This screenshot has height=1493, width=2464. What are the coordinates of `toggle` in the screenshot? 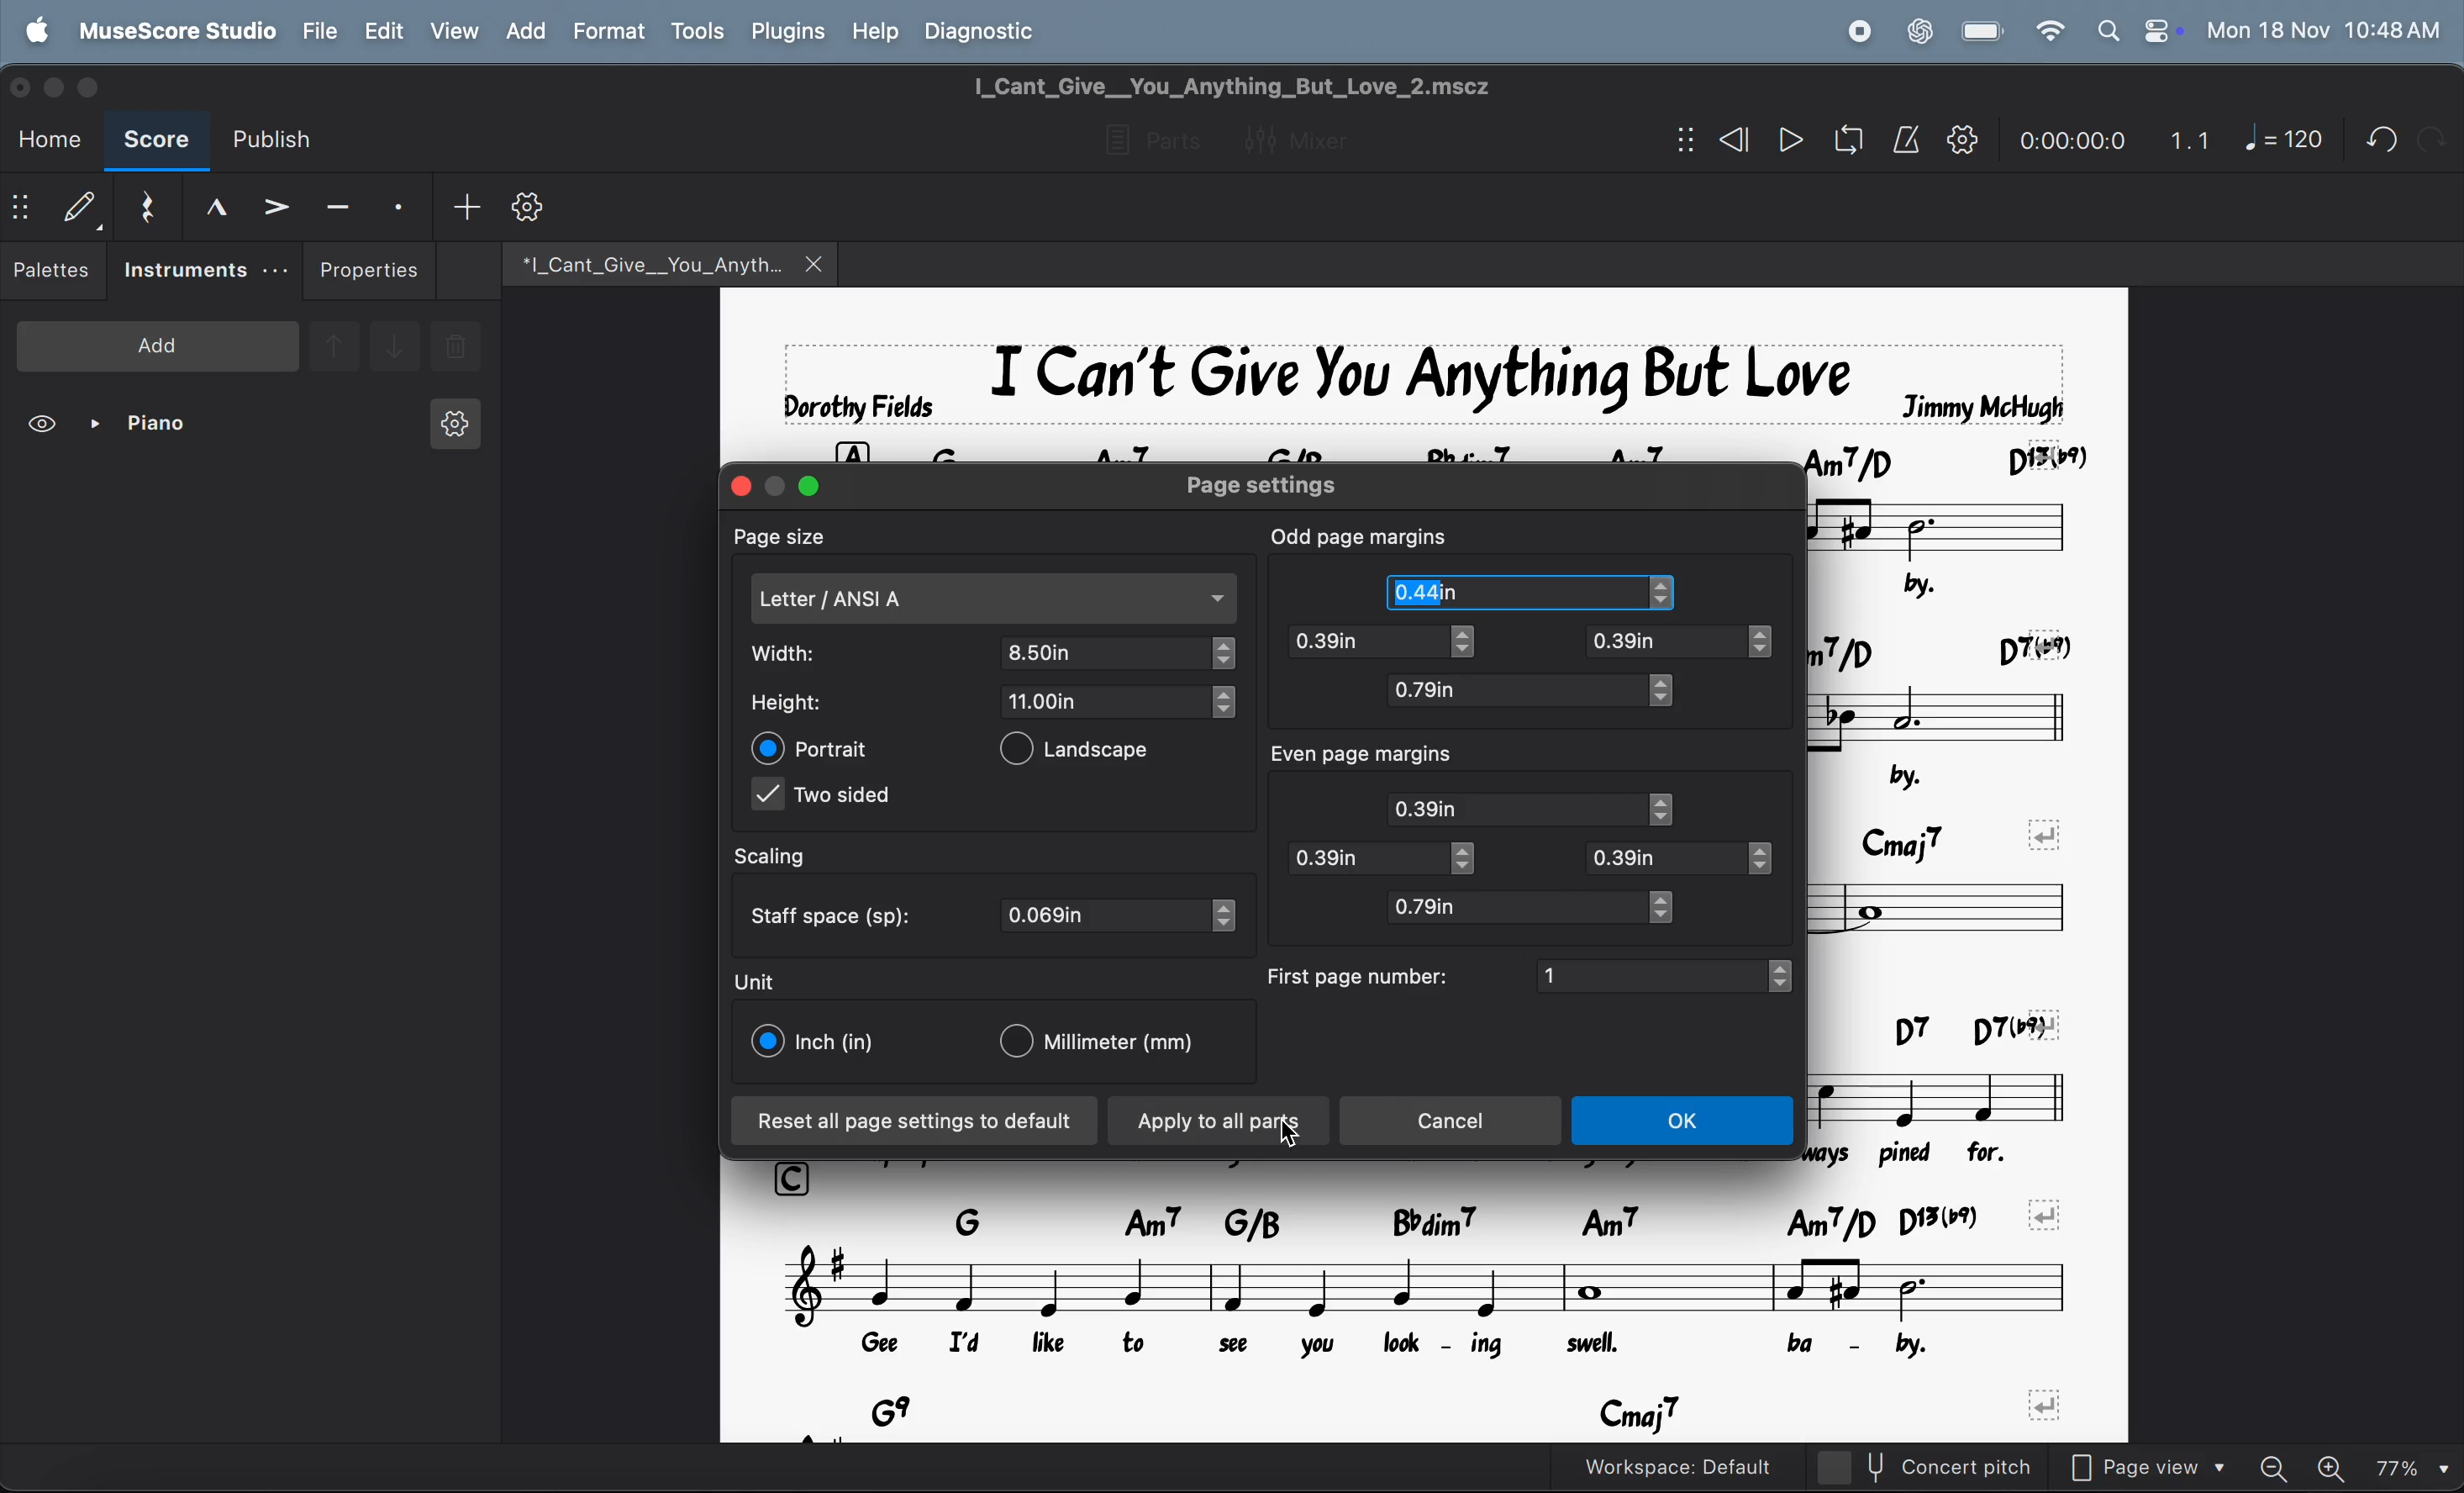 It's located at (1674, 907).